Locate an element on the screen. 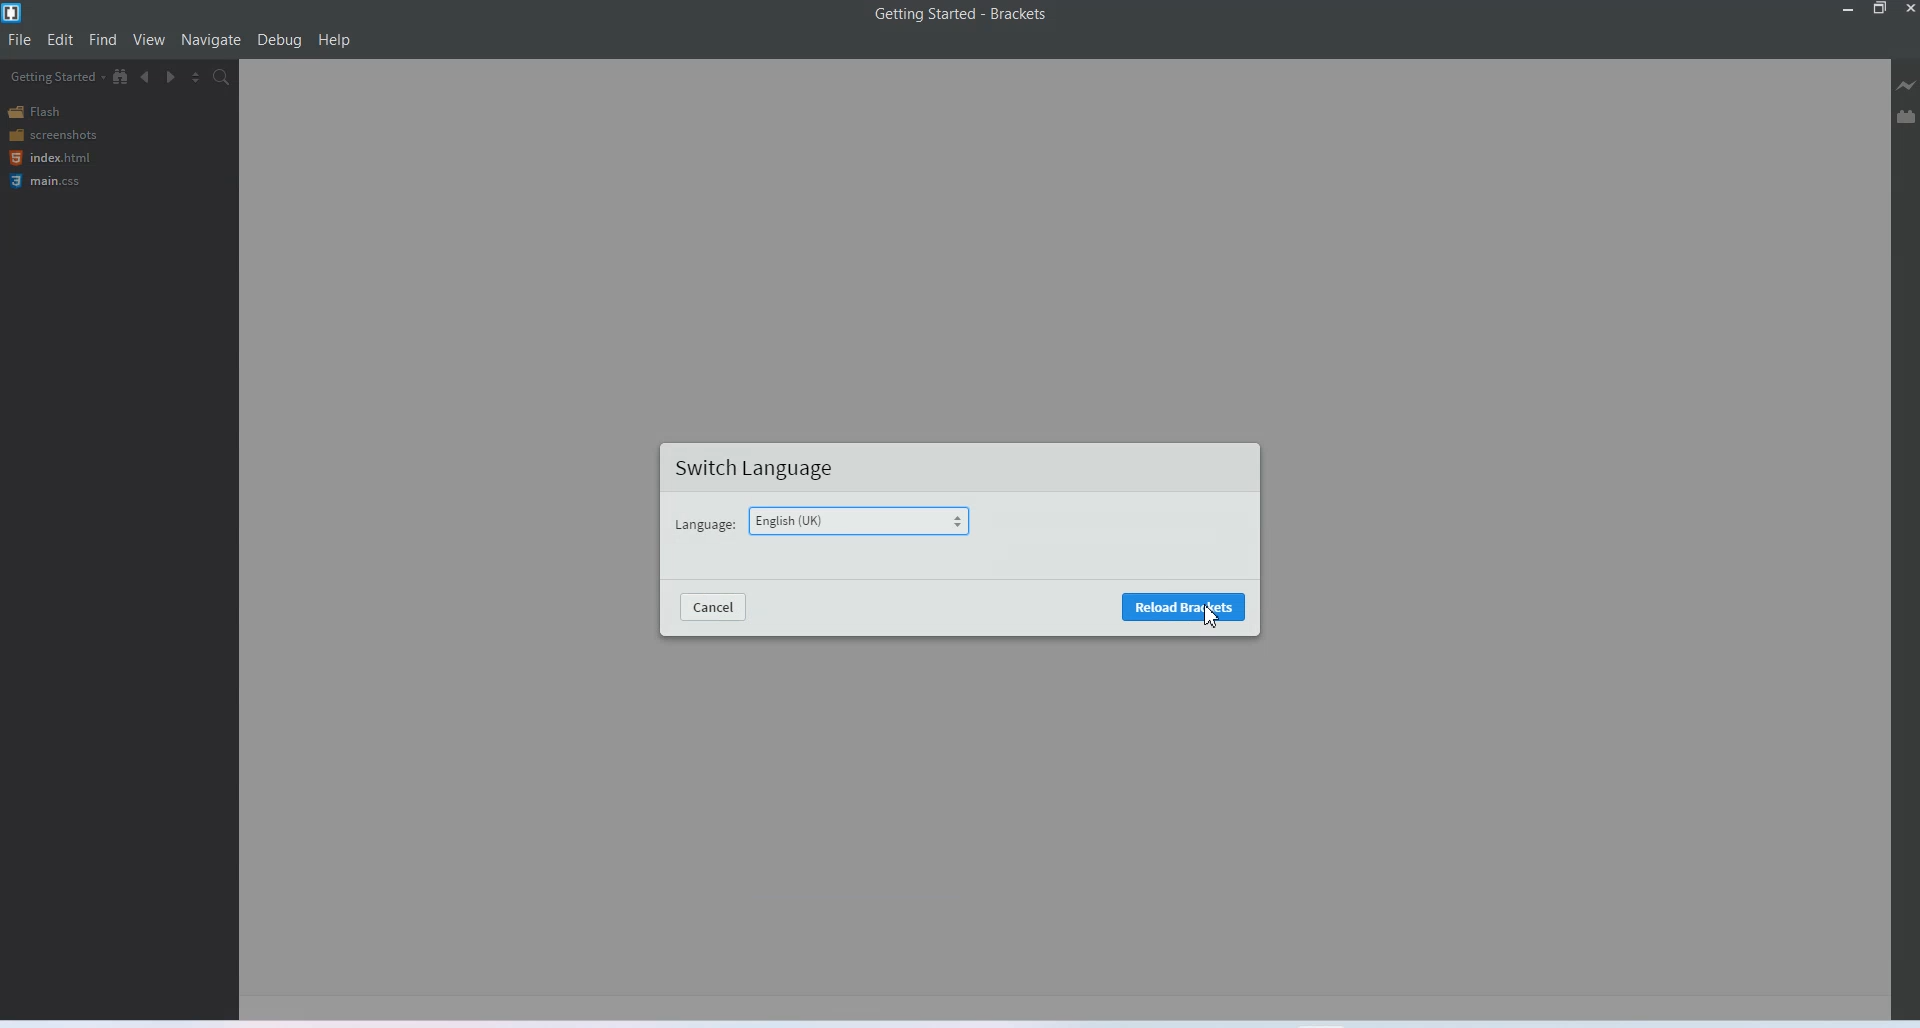  language is located at coordinates (705, 526).